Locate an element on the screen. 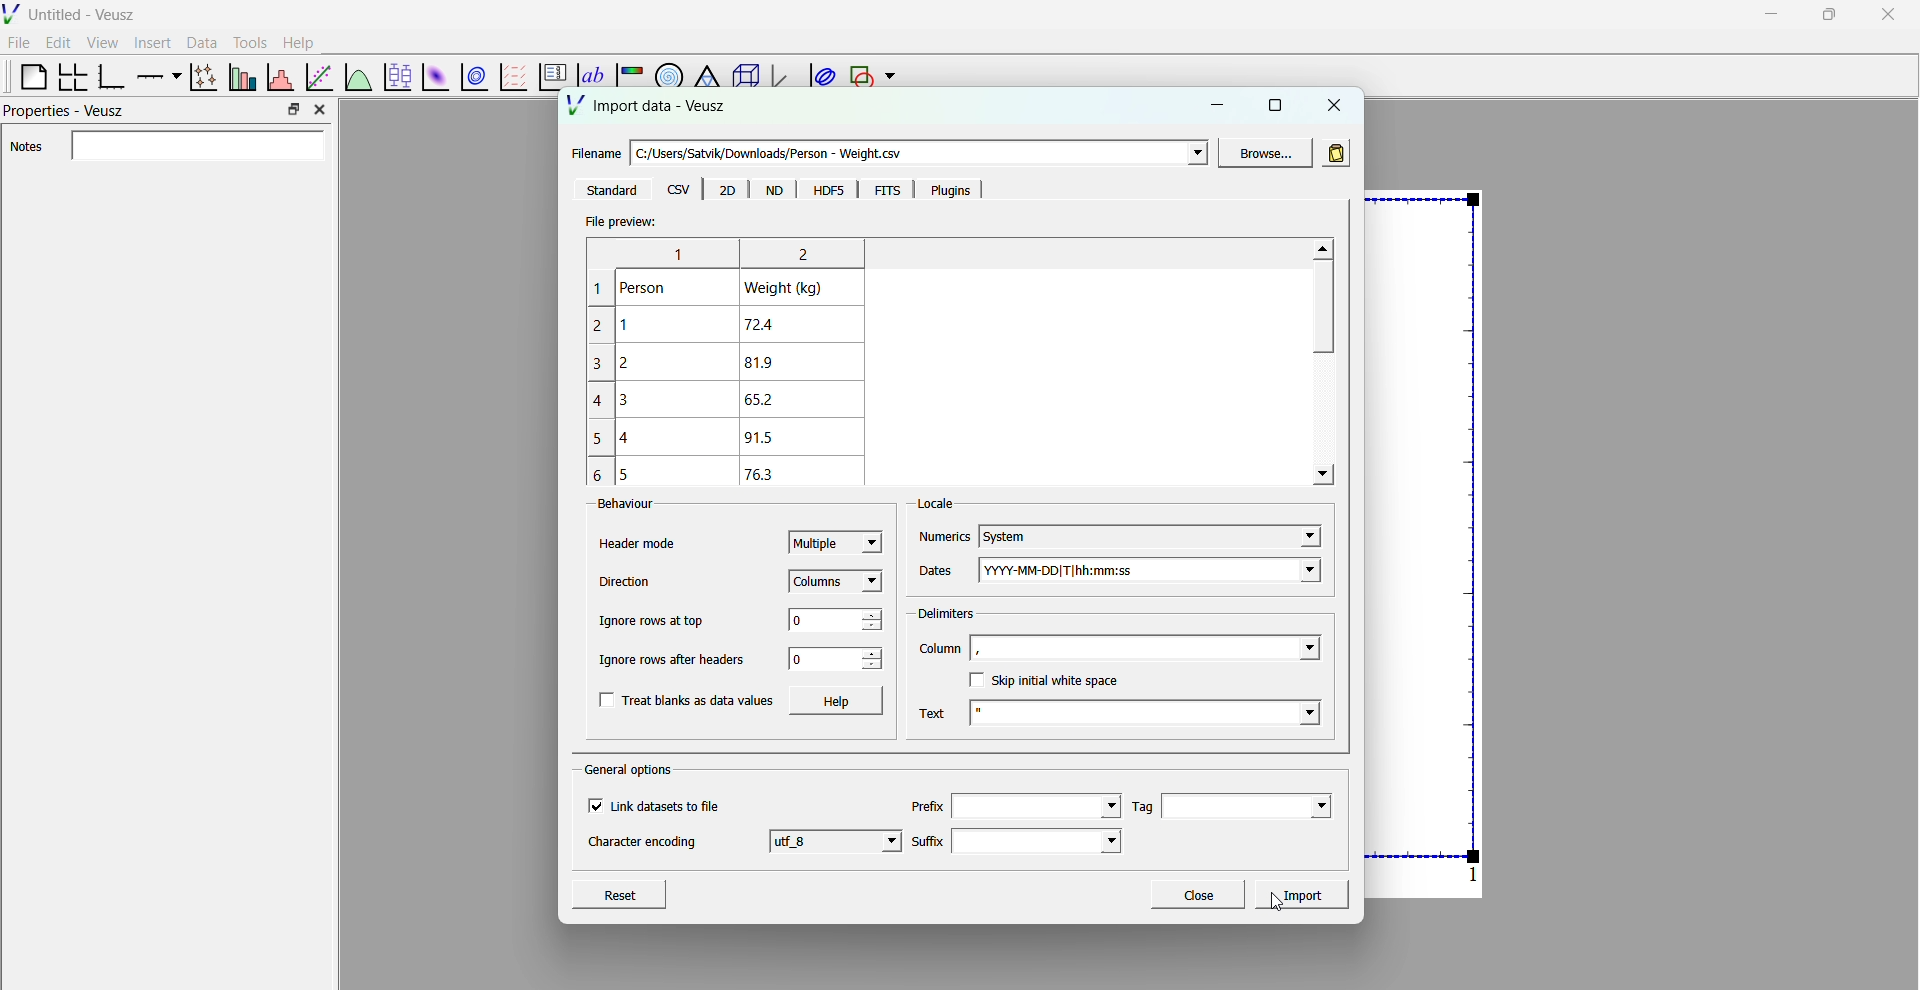  Column is located at coordinates (940, 650).